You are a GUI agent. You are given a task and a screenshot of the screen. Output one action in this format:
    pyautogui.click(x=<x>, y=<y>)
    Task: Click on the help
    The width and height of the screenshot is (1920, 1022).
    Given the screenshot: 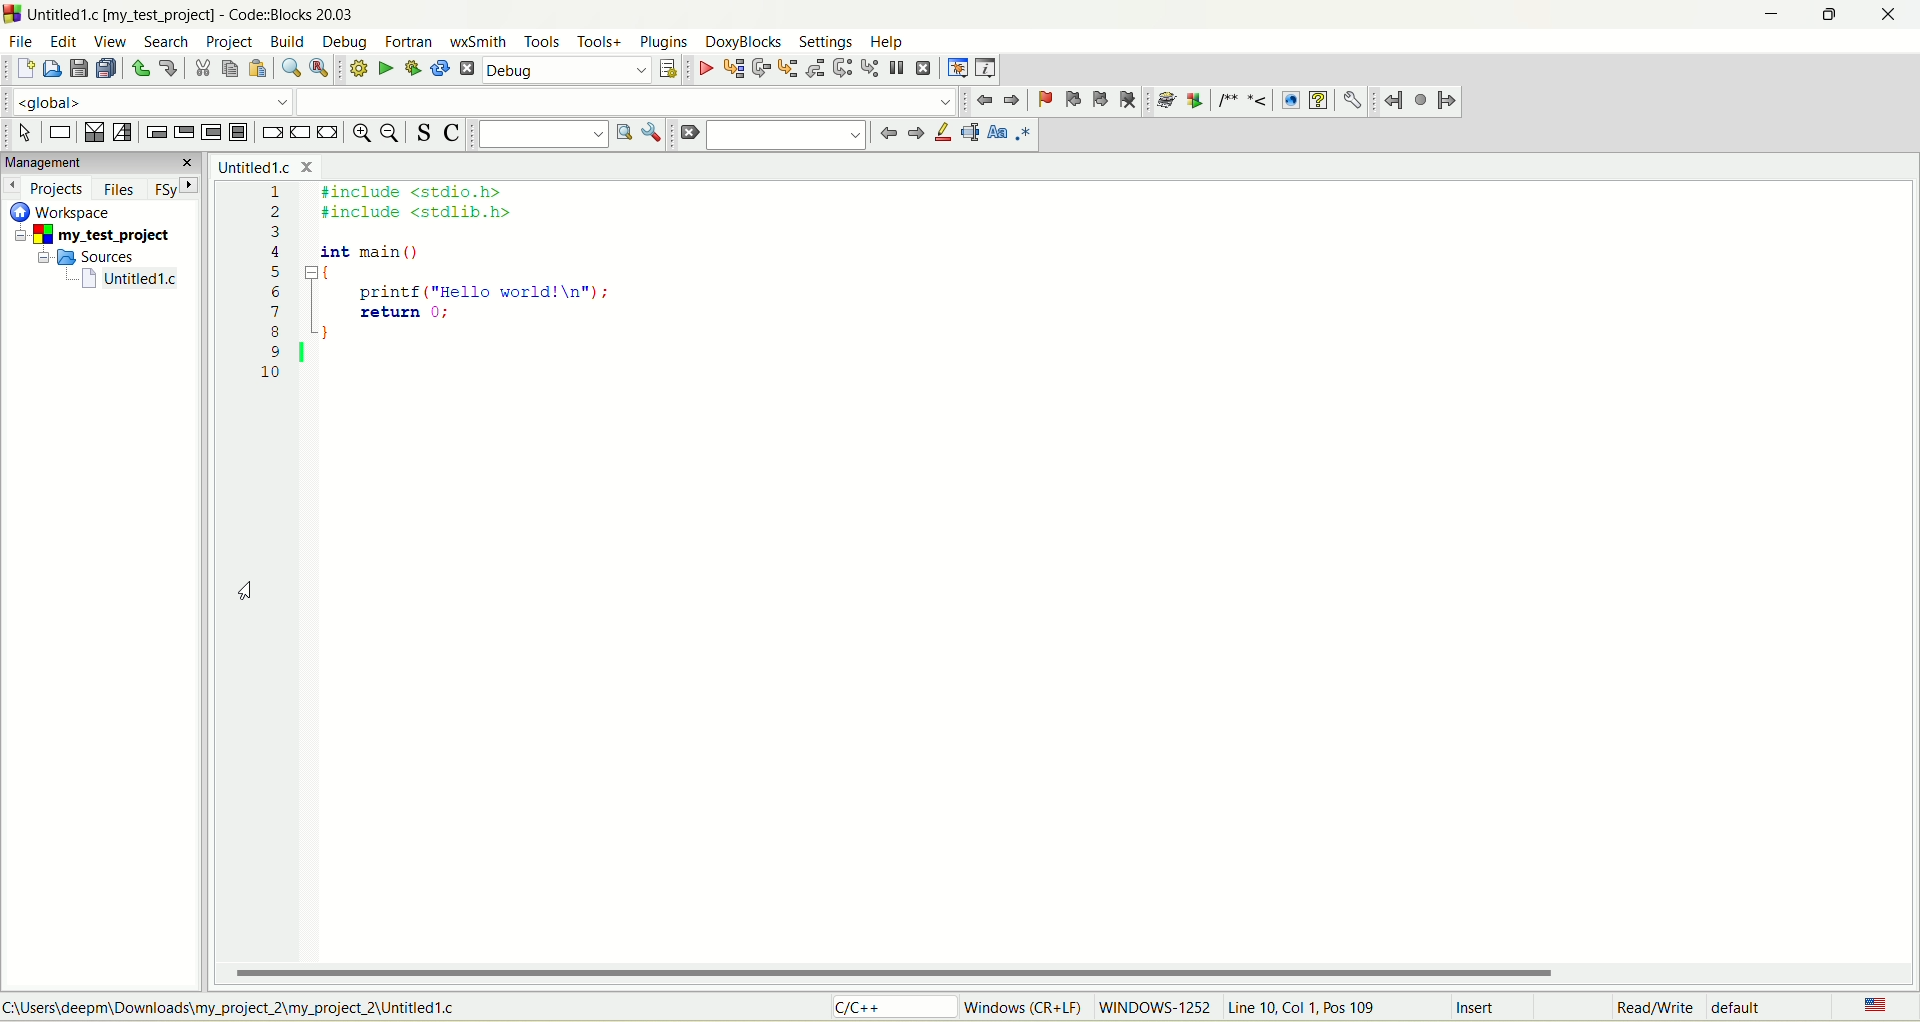 What is the action you would take?
    pyautogui.click(x=887, y=42)
    